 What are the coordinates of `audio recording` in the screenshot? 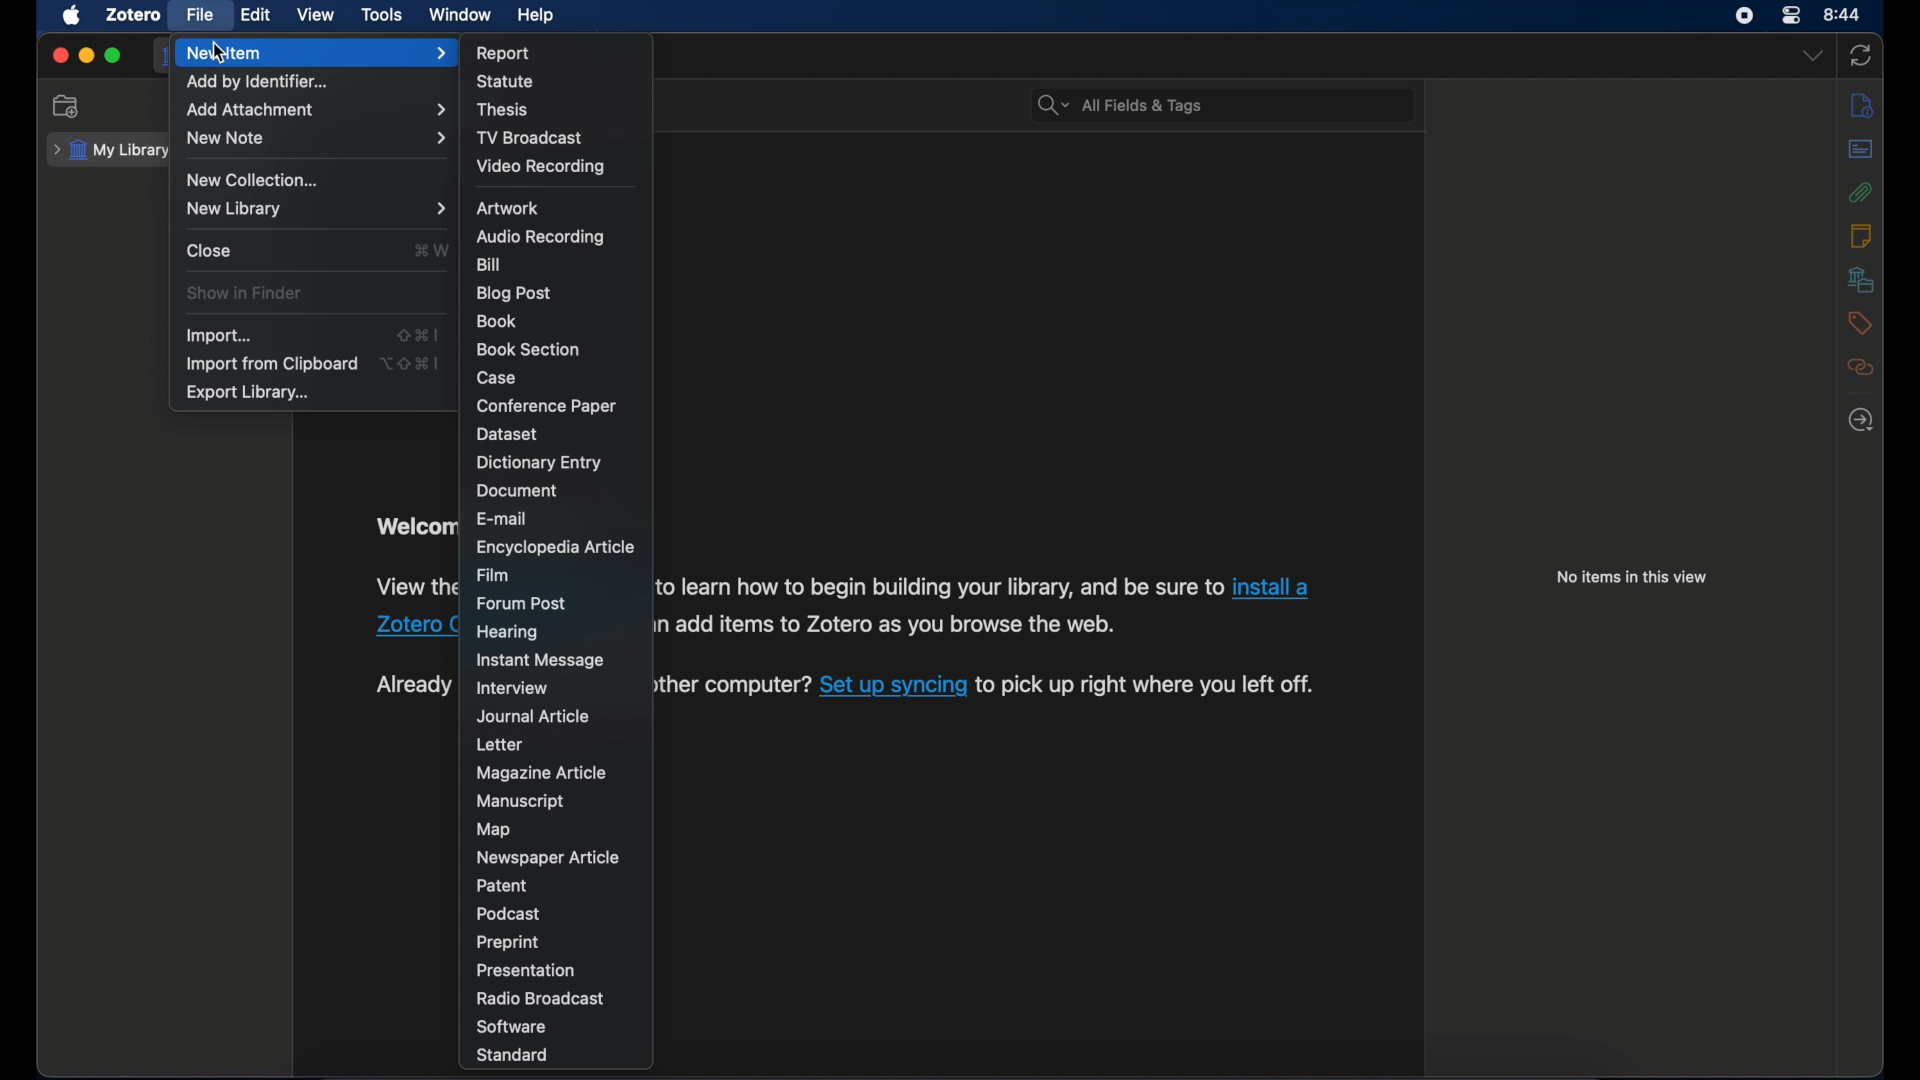 It's located at (541, 237).